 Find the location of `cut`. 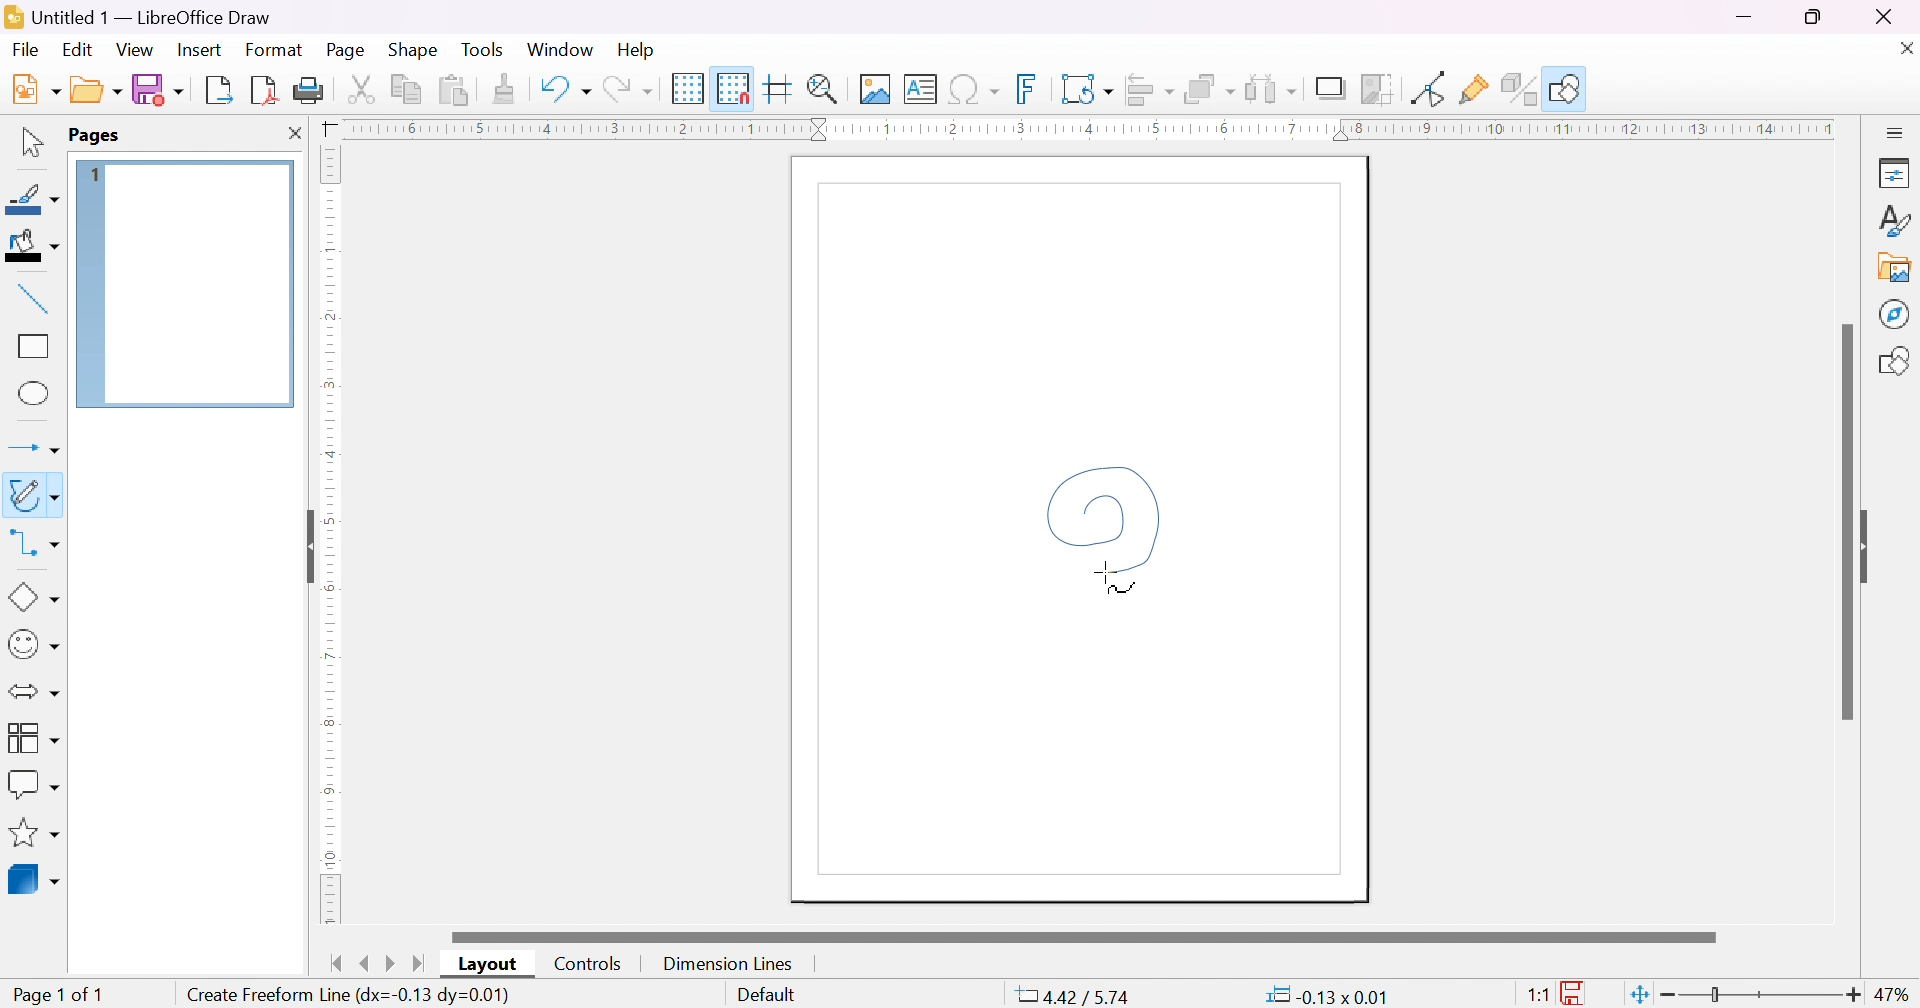

cut is located at coordinates (364, 89).